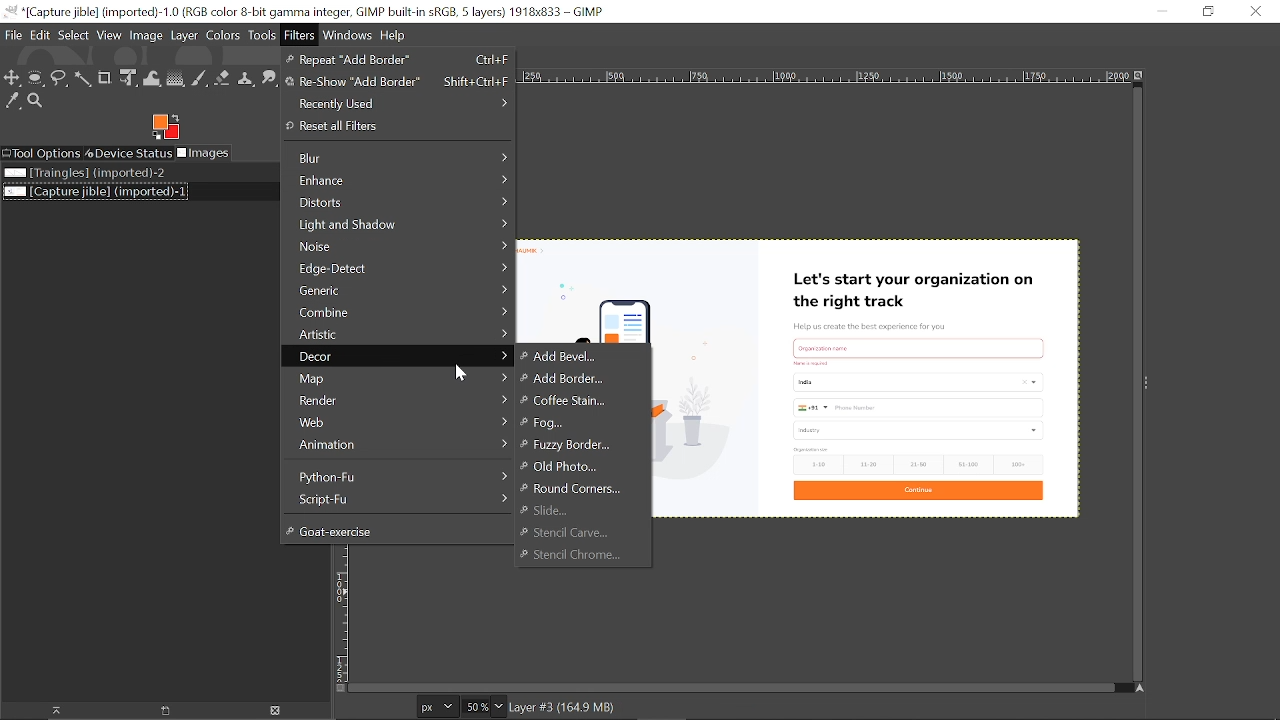 Image resolution: width=1280 pixels, height=720 pixels. What do you see at coordinates (398, 60) in the screenshot?
I see `Repeat "Add Border"` at bounding box center [398, 60].